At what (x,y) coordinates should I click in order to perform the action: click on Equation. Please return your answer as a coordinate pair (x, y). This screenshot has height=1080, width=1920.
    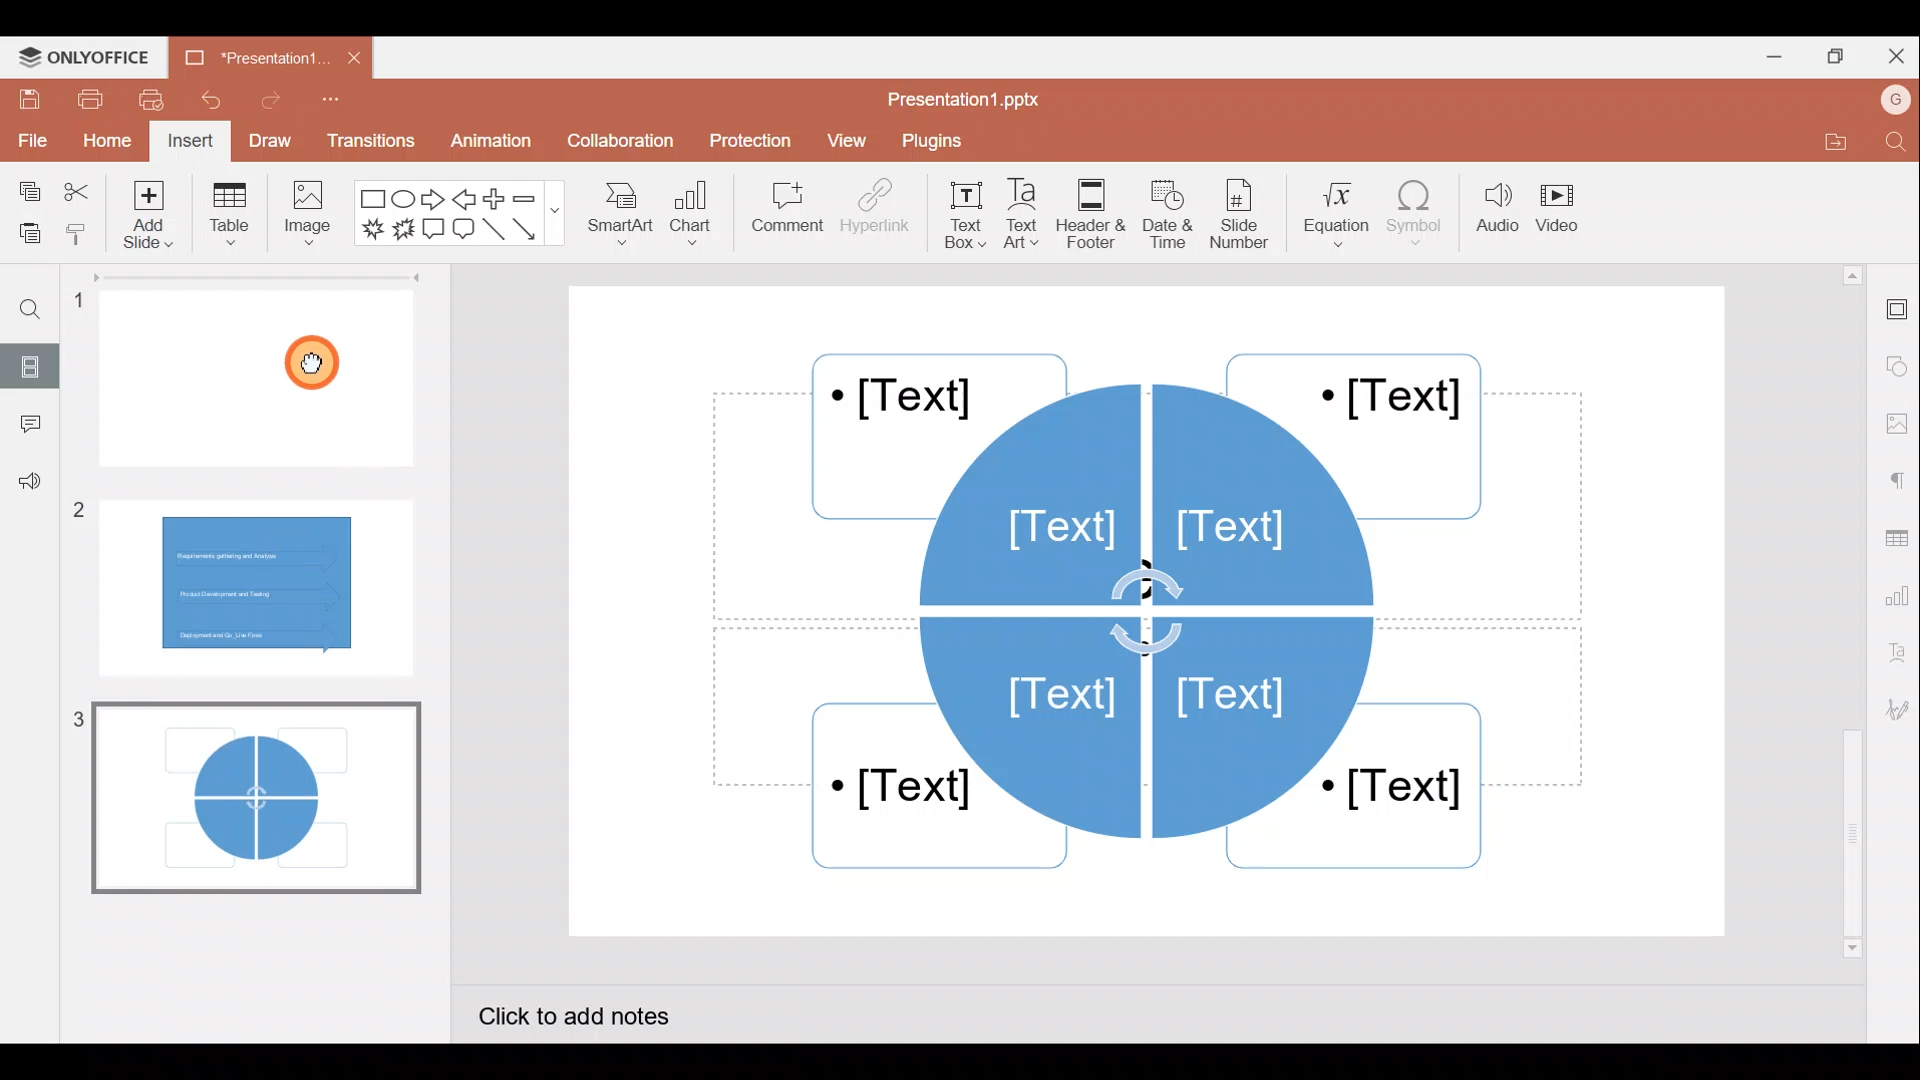
    Looking at the image, I should click on (1330, 215).